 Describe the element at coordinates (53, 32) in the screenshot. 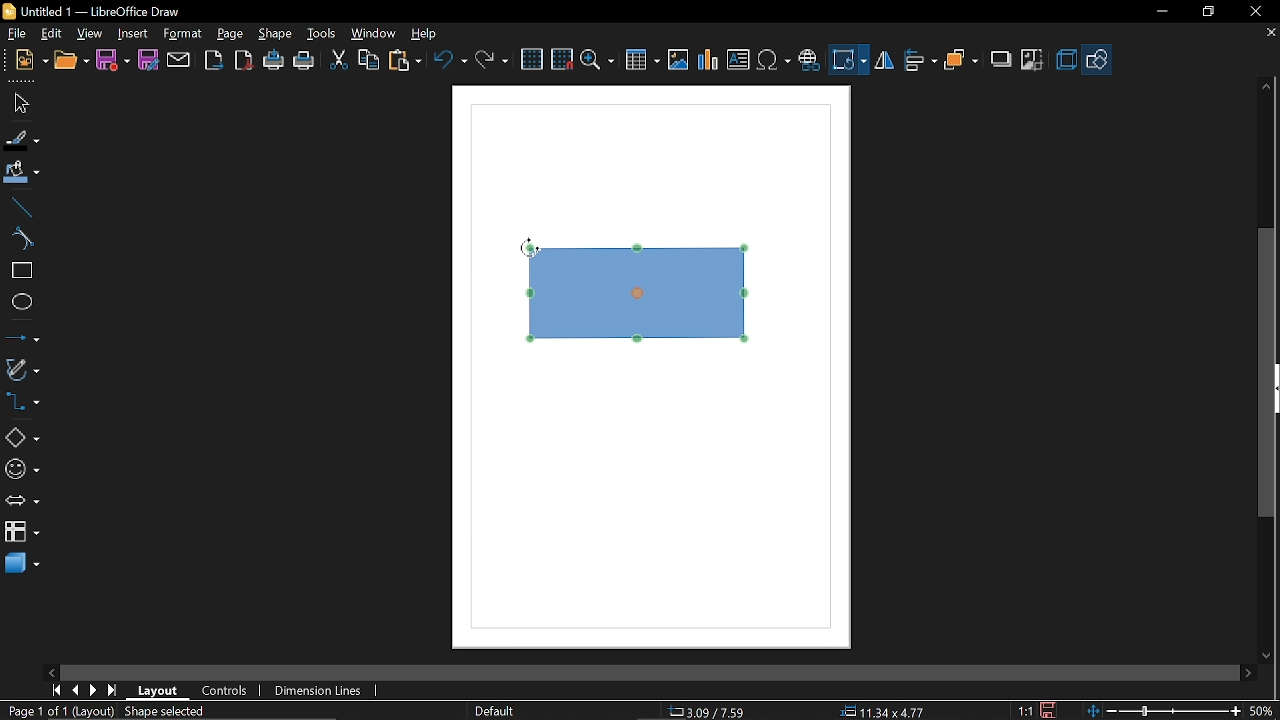

I see `Edit` at that location.